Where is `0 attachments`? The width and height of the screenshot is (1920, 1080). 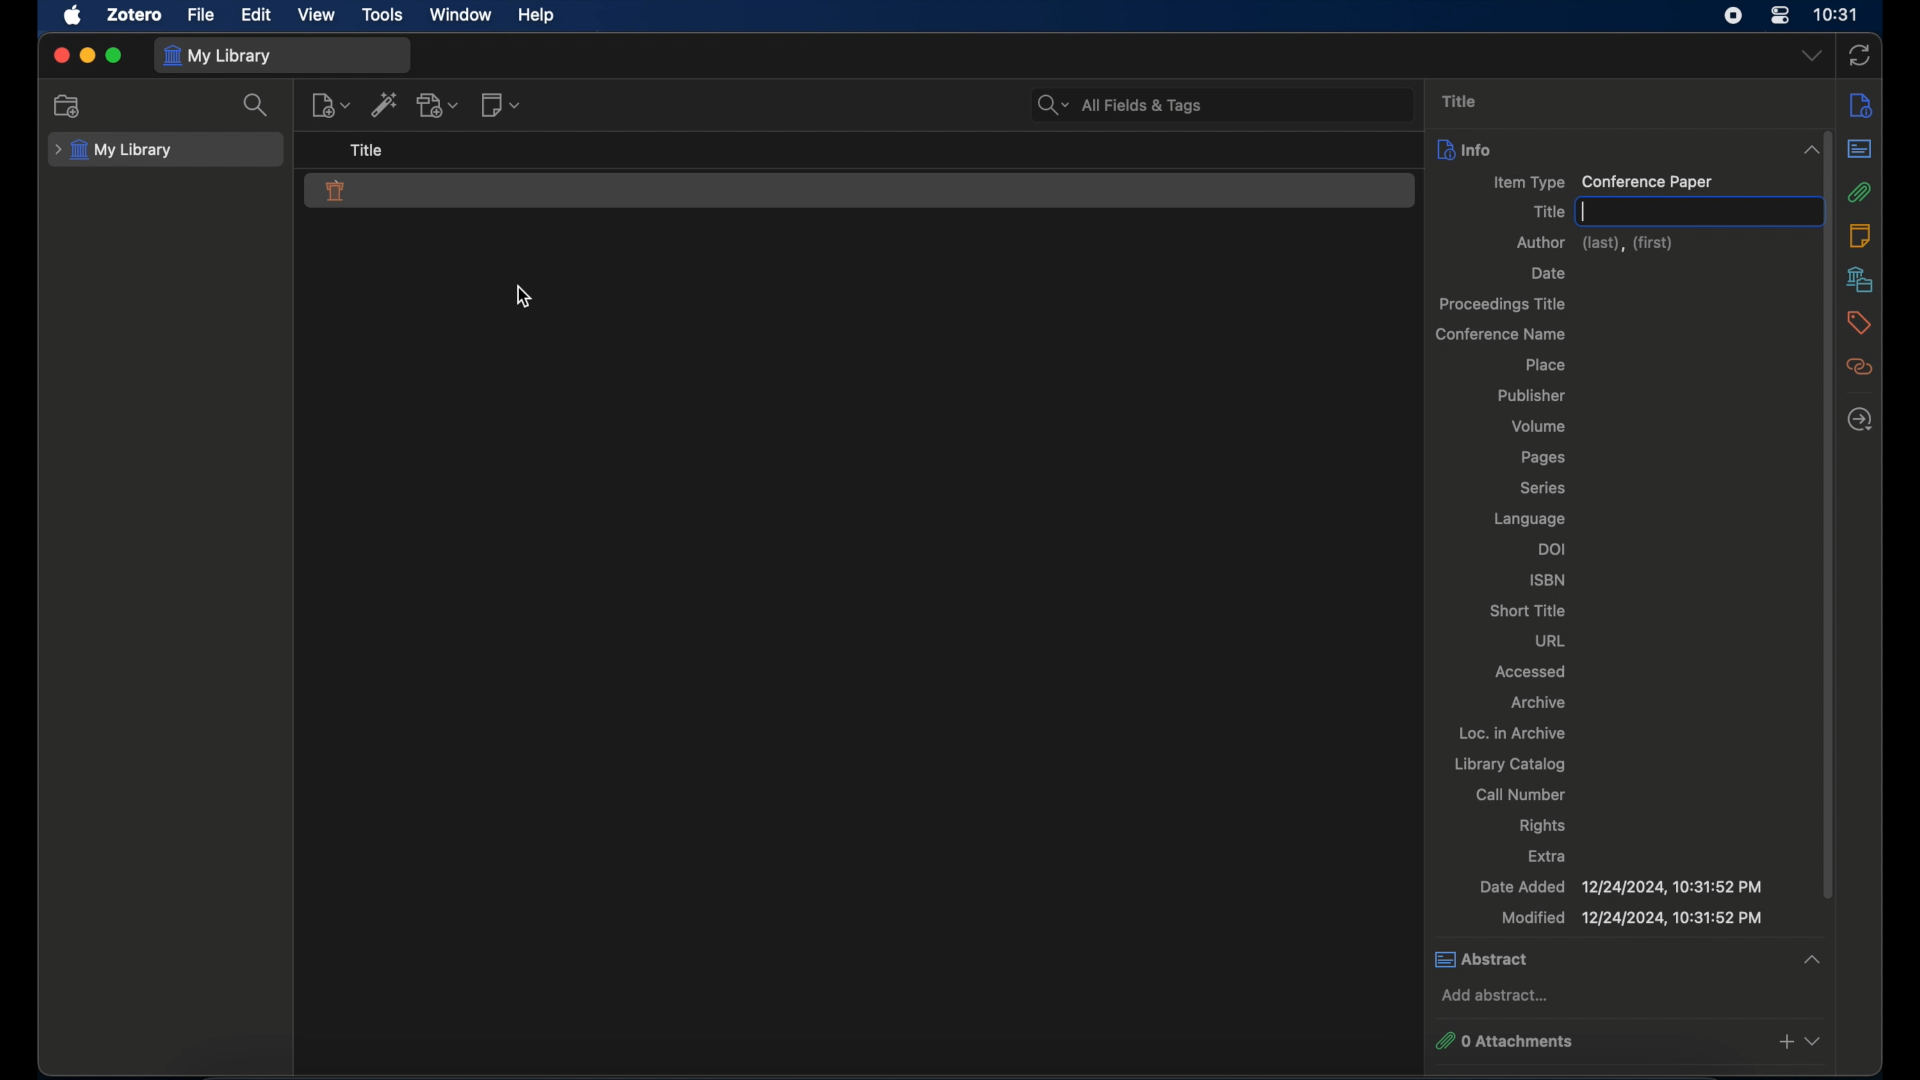 0 attachments is located at coordinates (1630, 1041).